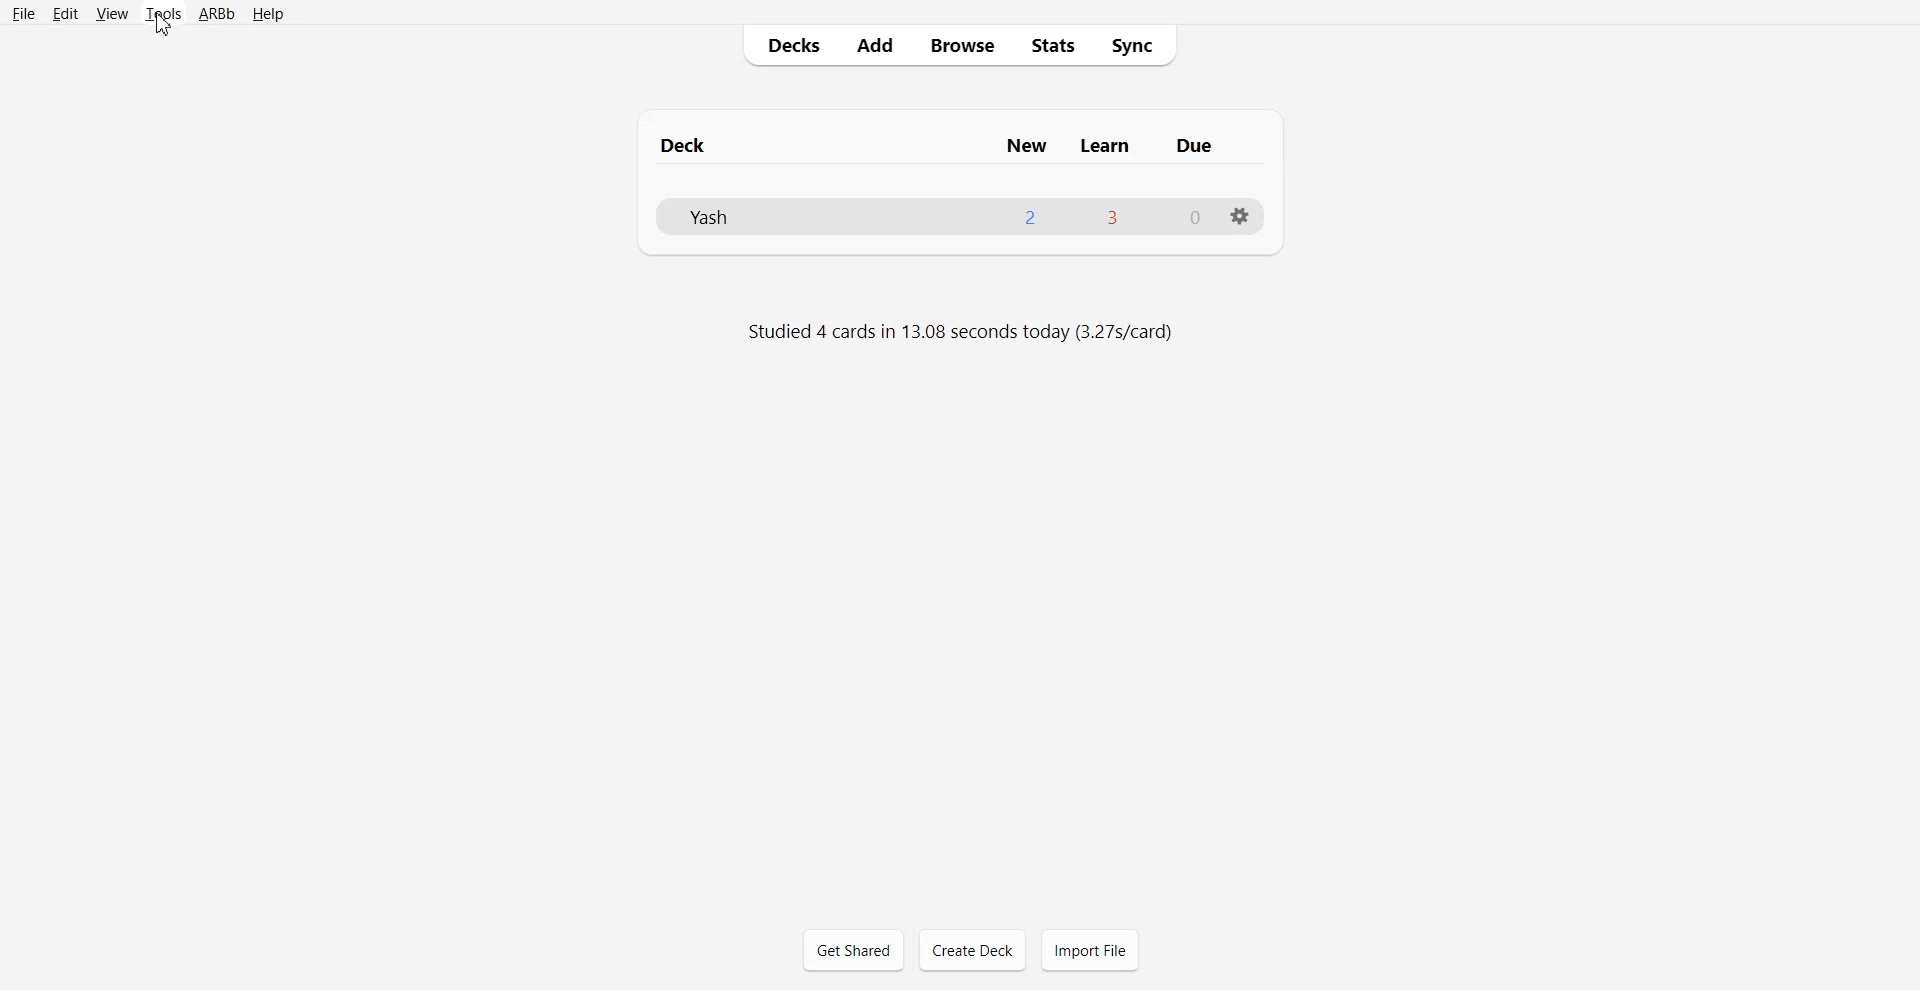 The height and width of the screenshot is (990, 1920). I want to click on Cursor, so click(163, 23).